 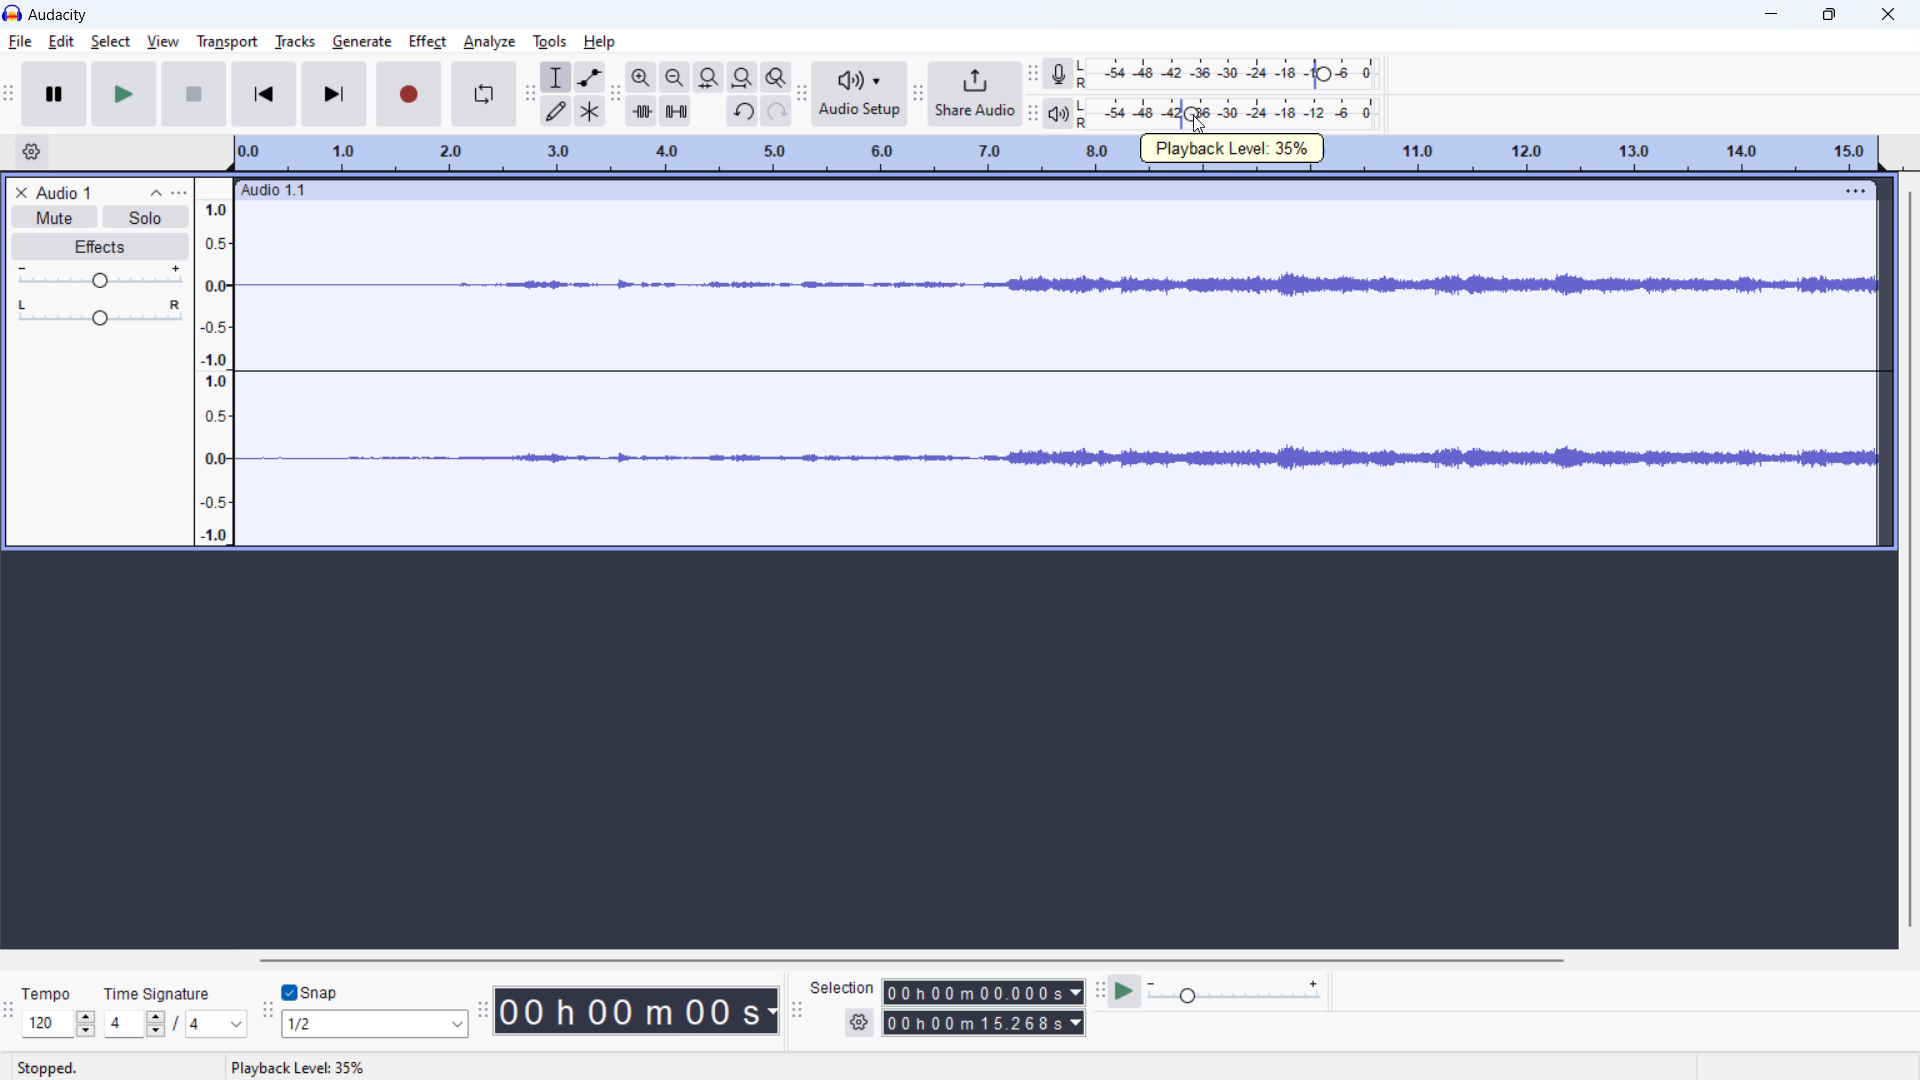 What do you see at coordinates (1908, 555) in the screenshot?
I see `vertical scrollbar` at bounding box center [1908, 555].